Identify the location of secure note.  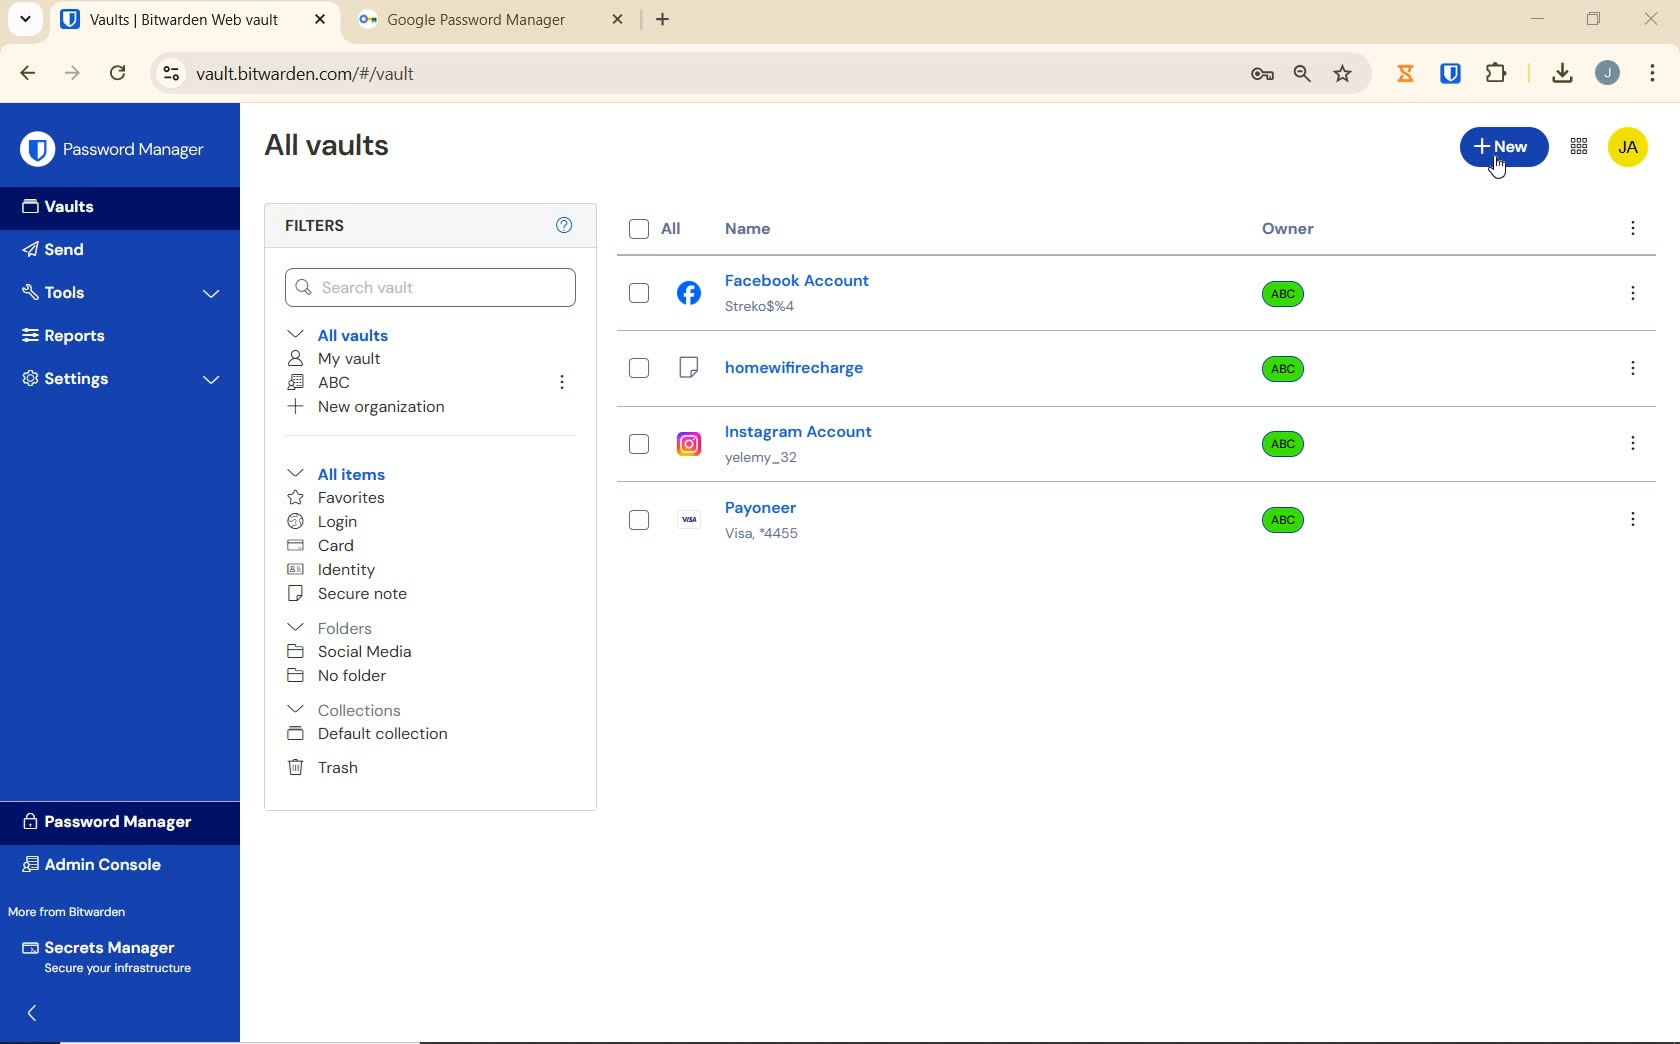
(354, 594).